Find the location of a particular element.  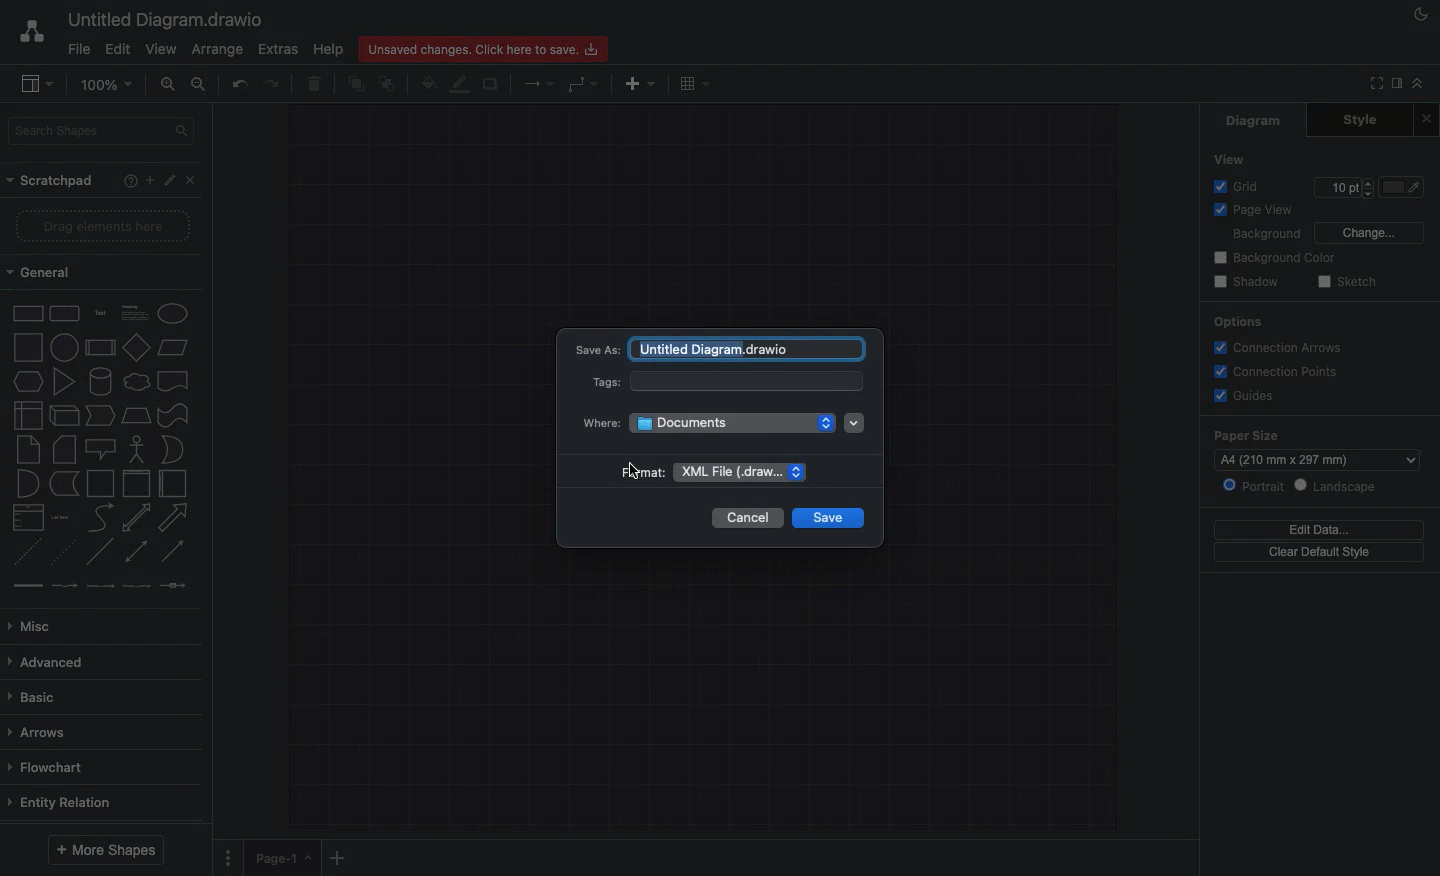

Arrange is located at coordinates (217, 51).